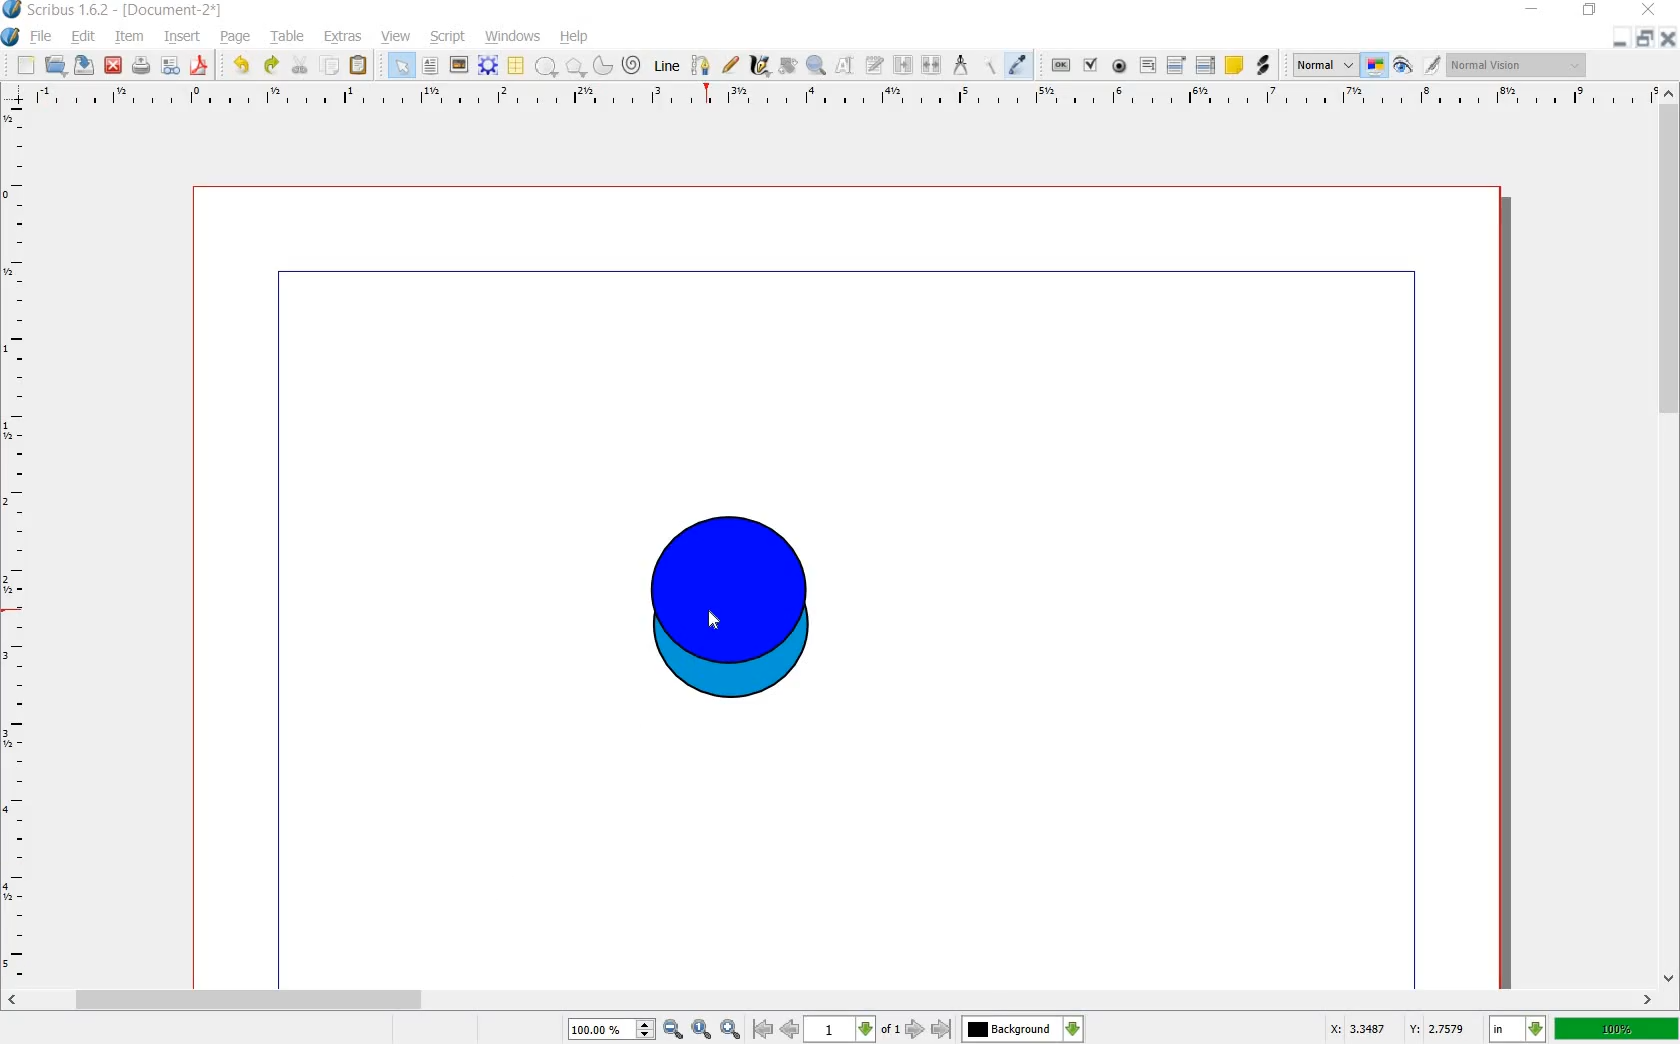 The width and height of the screenshot is (1680, 1044). What do you see at coordinates (16, 543) in the screenshot?
I see `ruler` at bounding box center [16, 543].